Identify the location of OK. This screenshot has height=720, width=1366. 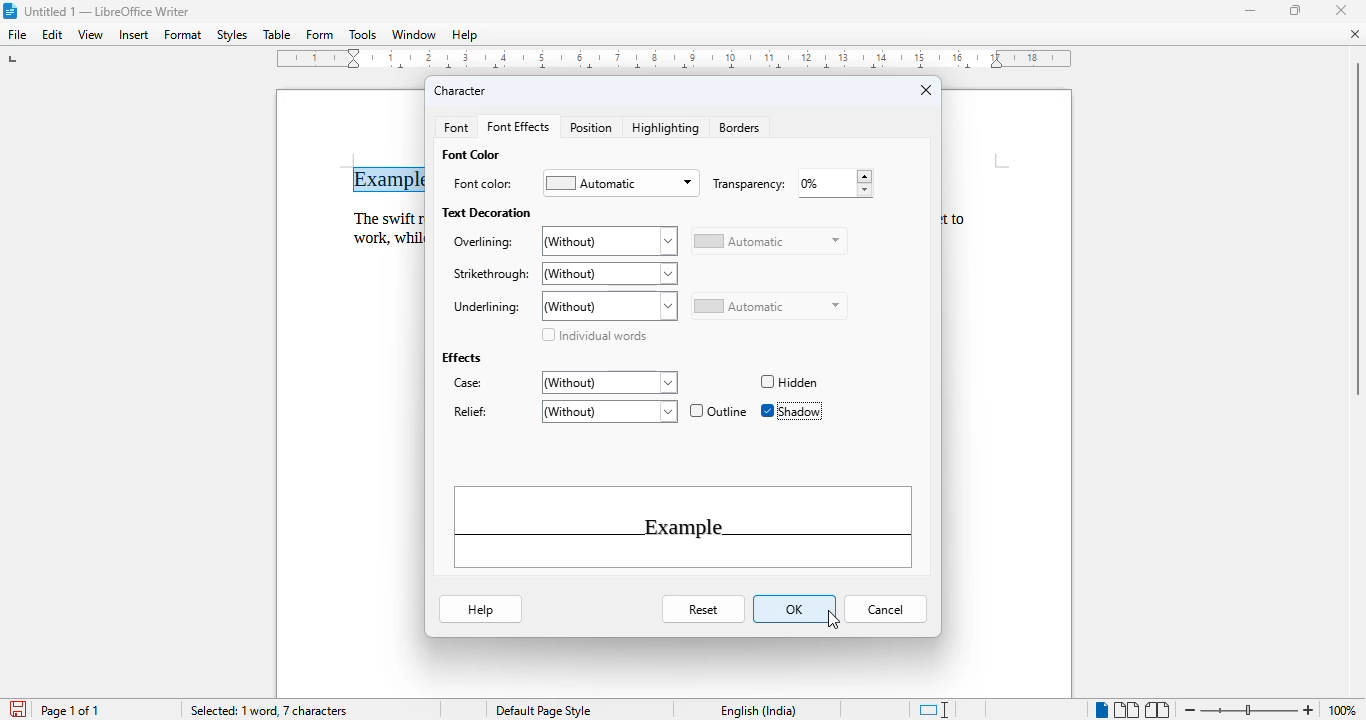
(796, 608).